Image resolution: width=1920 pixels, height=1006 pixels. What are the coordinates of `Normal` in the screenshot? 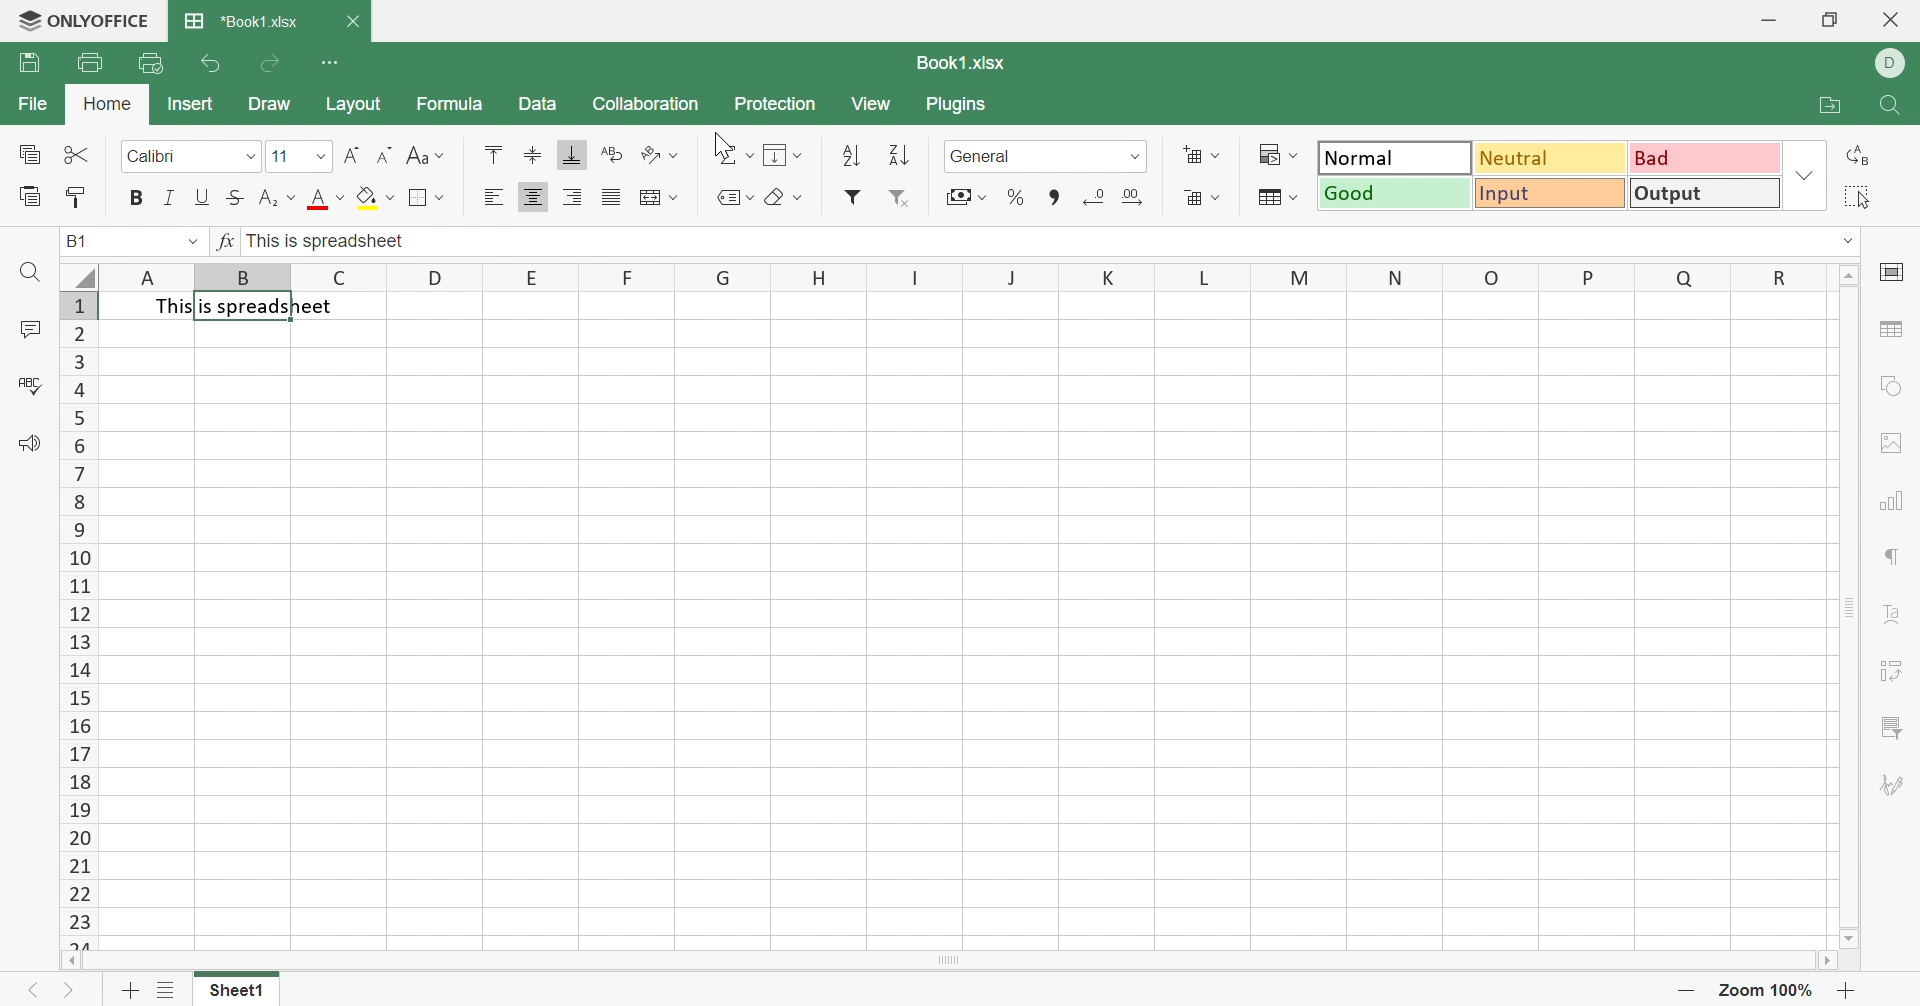 It's located at (1397, 158).